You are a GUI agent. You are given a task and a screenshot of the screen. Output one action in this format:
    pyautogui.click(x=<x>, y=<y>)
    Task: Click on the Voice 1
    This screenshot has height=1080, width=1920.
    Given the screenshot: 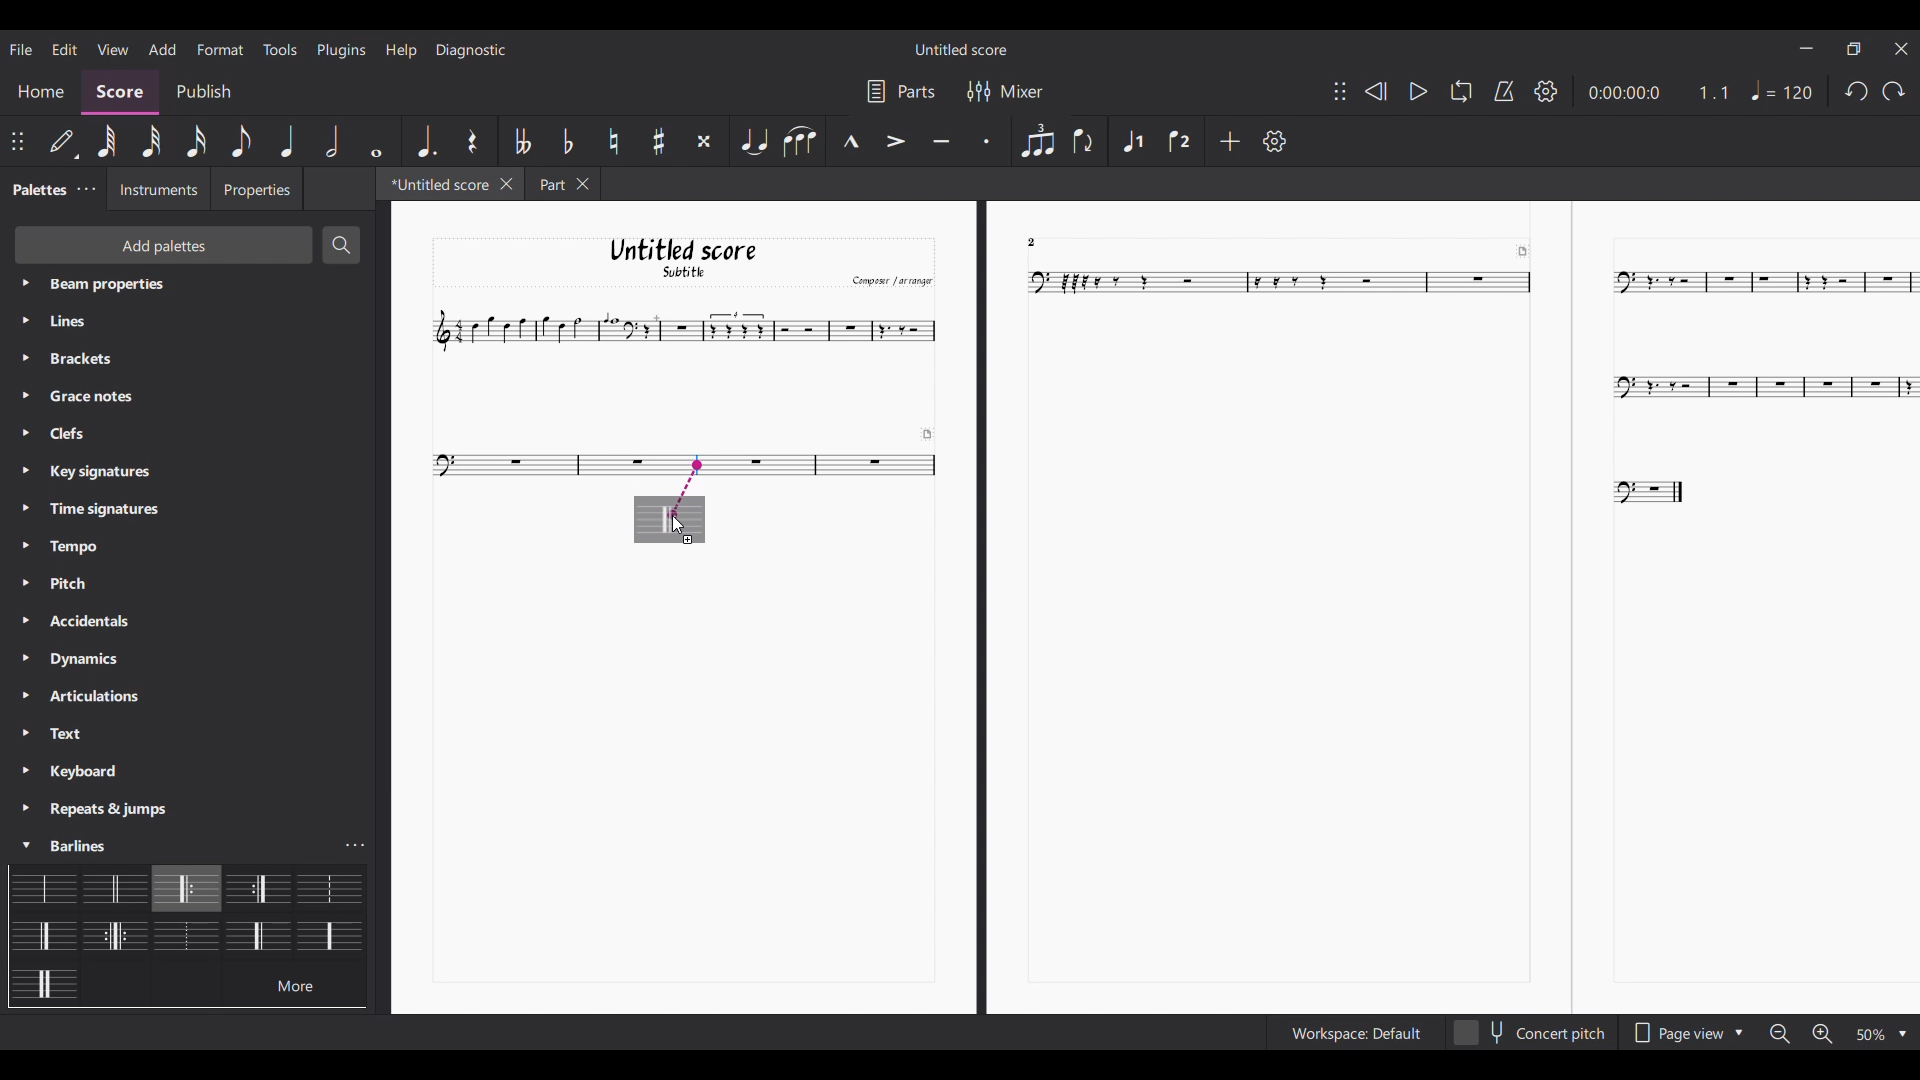 What is the action you would take?
    pyautogui.click(x=1133, y=140)
    